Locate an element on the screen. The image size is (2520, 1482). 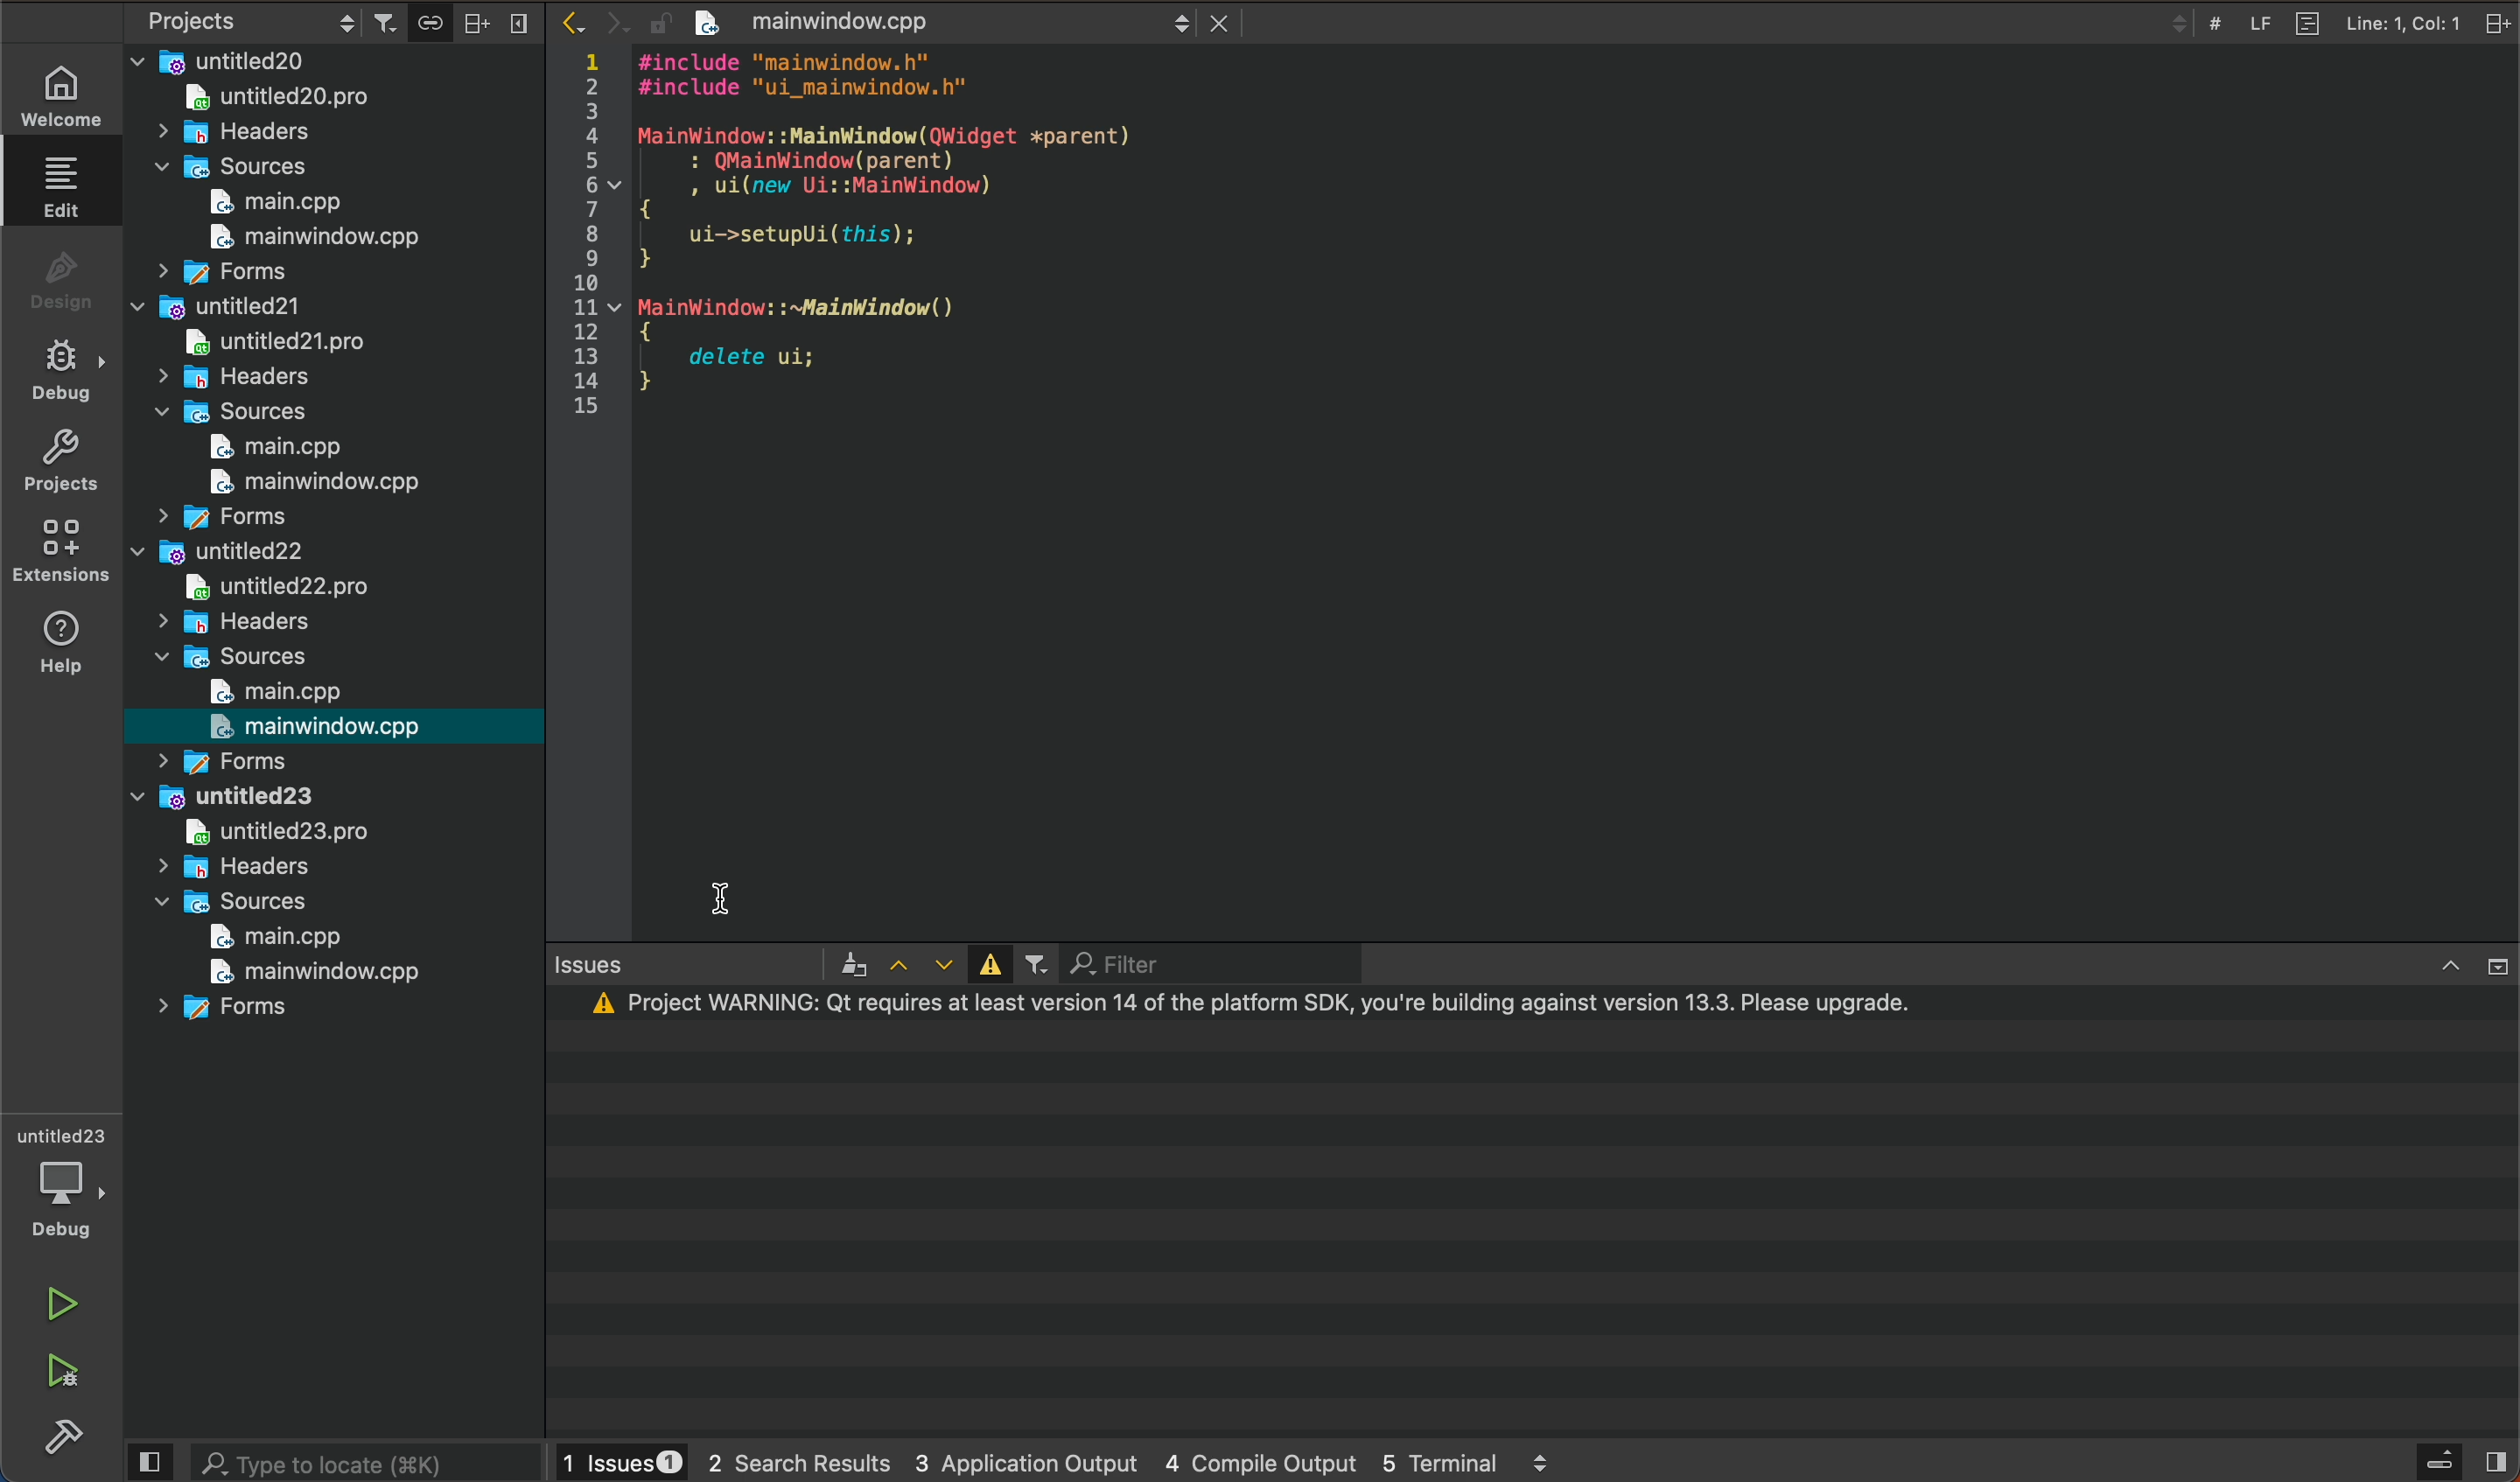
close slide bar is located at coordinates (2462, 1460).